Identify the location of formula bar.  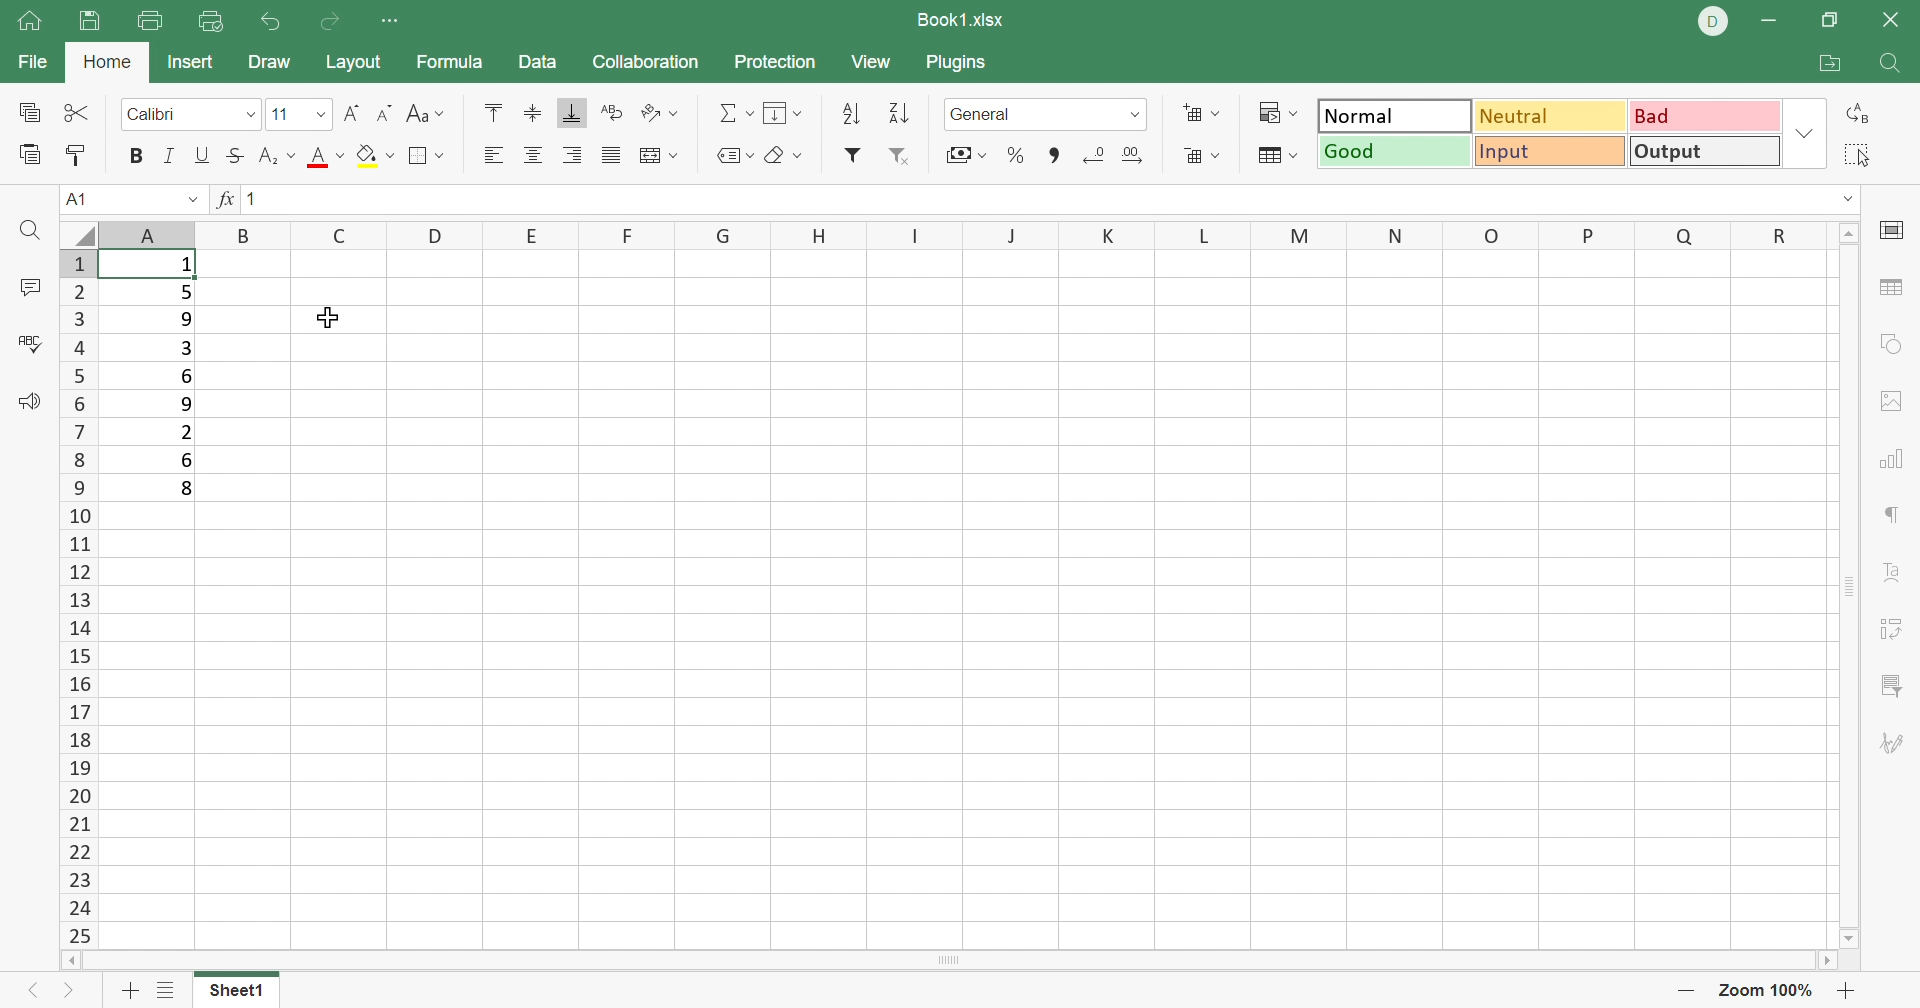
(1049, 200).